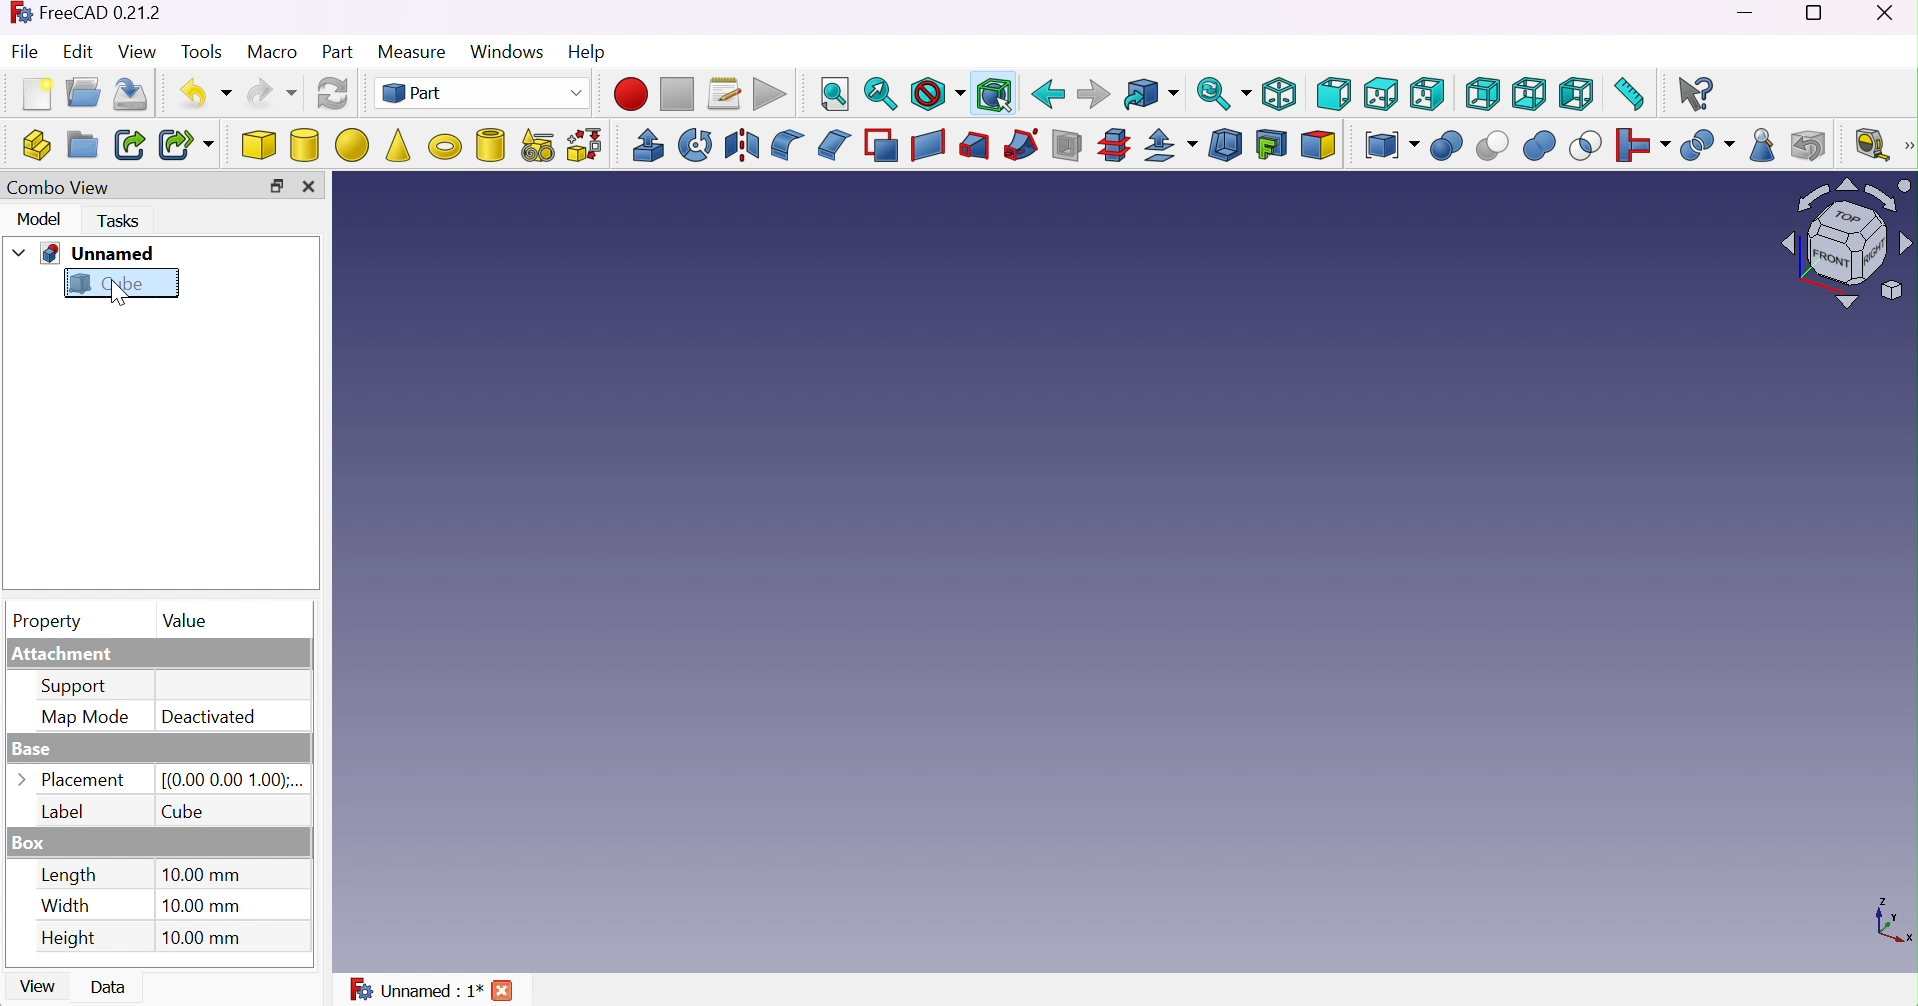 The image size is (1918, 1006). I want to click on Back, so click(1050, 93).